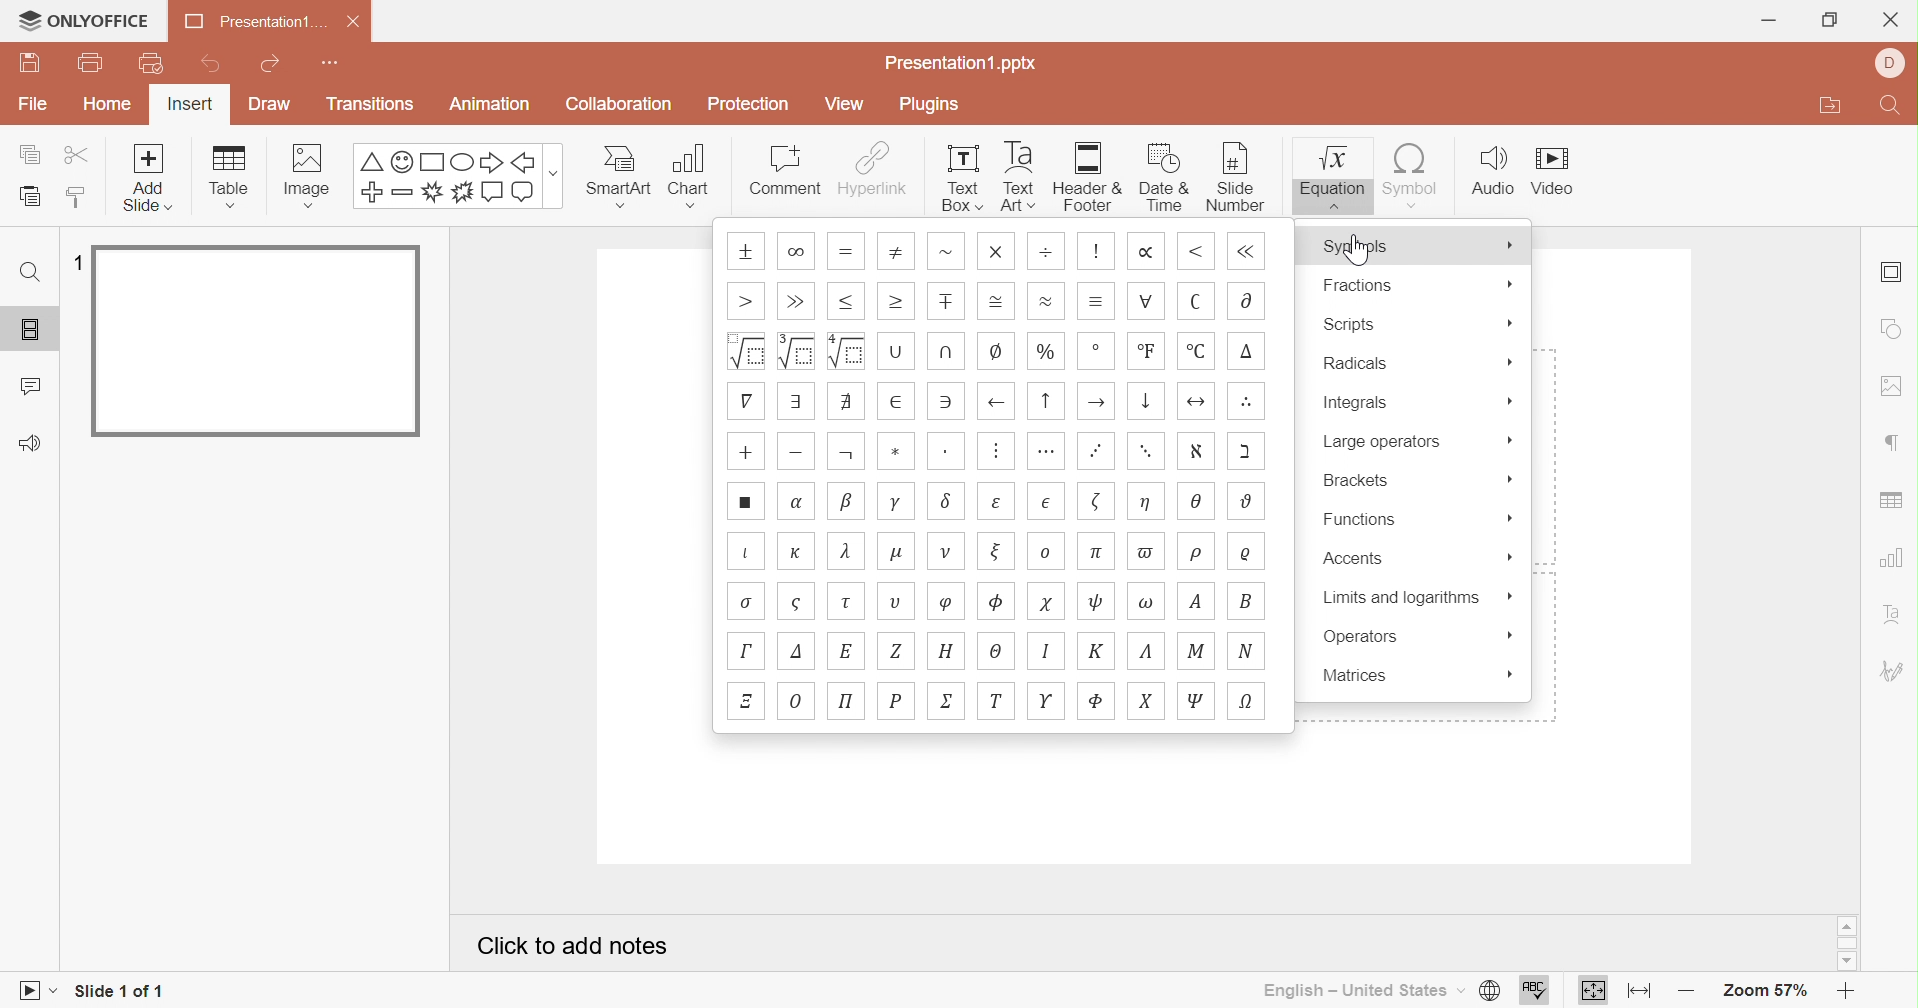  I want to click on Integrals, so click(1415, 401).